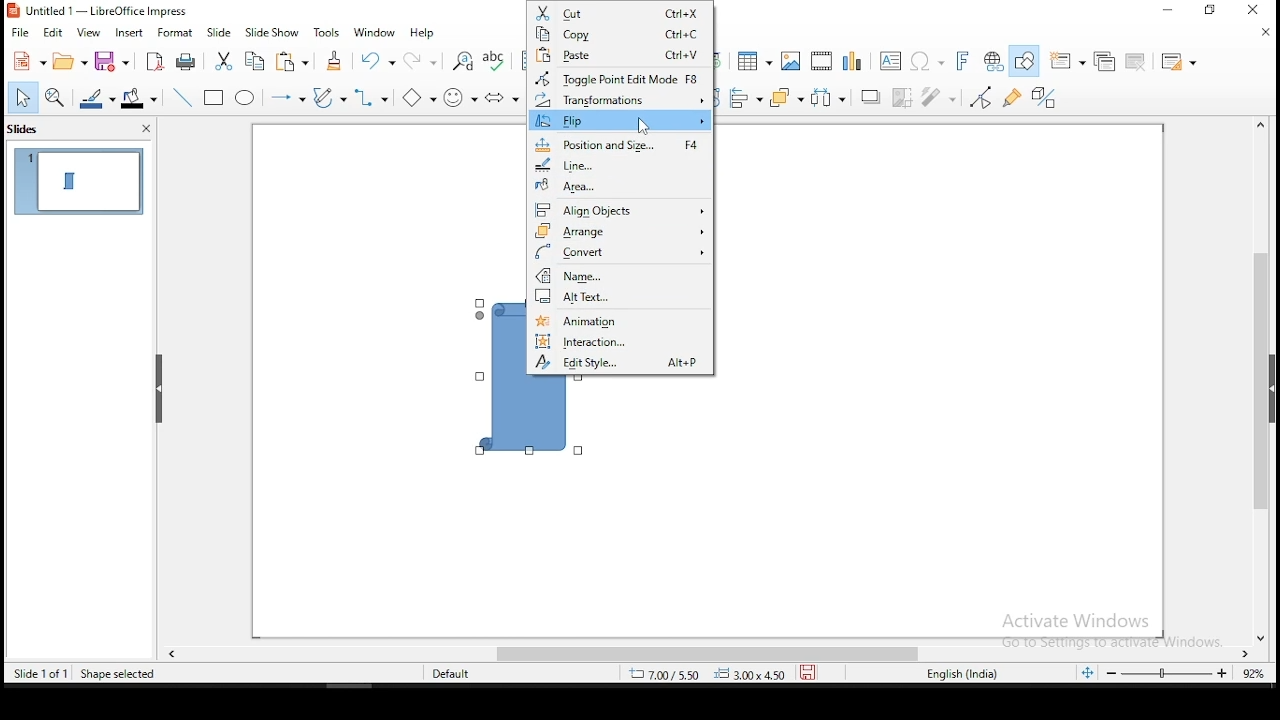  Describe the element at coordinates (619, 78) in the screenshot. I see `toggle point edit mode` at that location.